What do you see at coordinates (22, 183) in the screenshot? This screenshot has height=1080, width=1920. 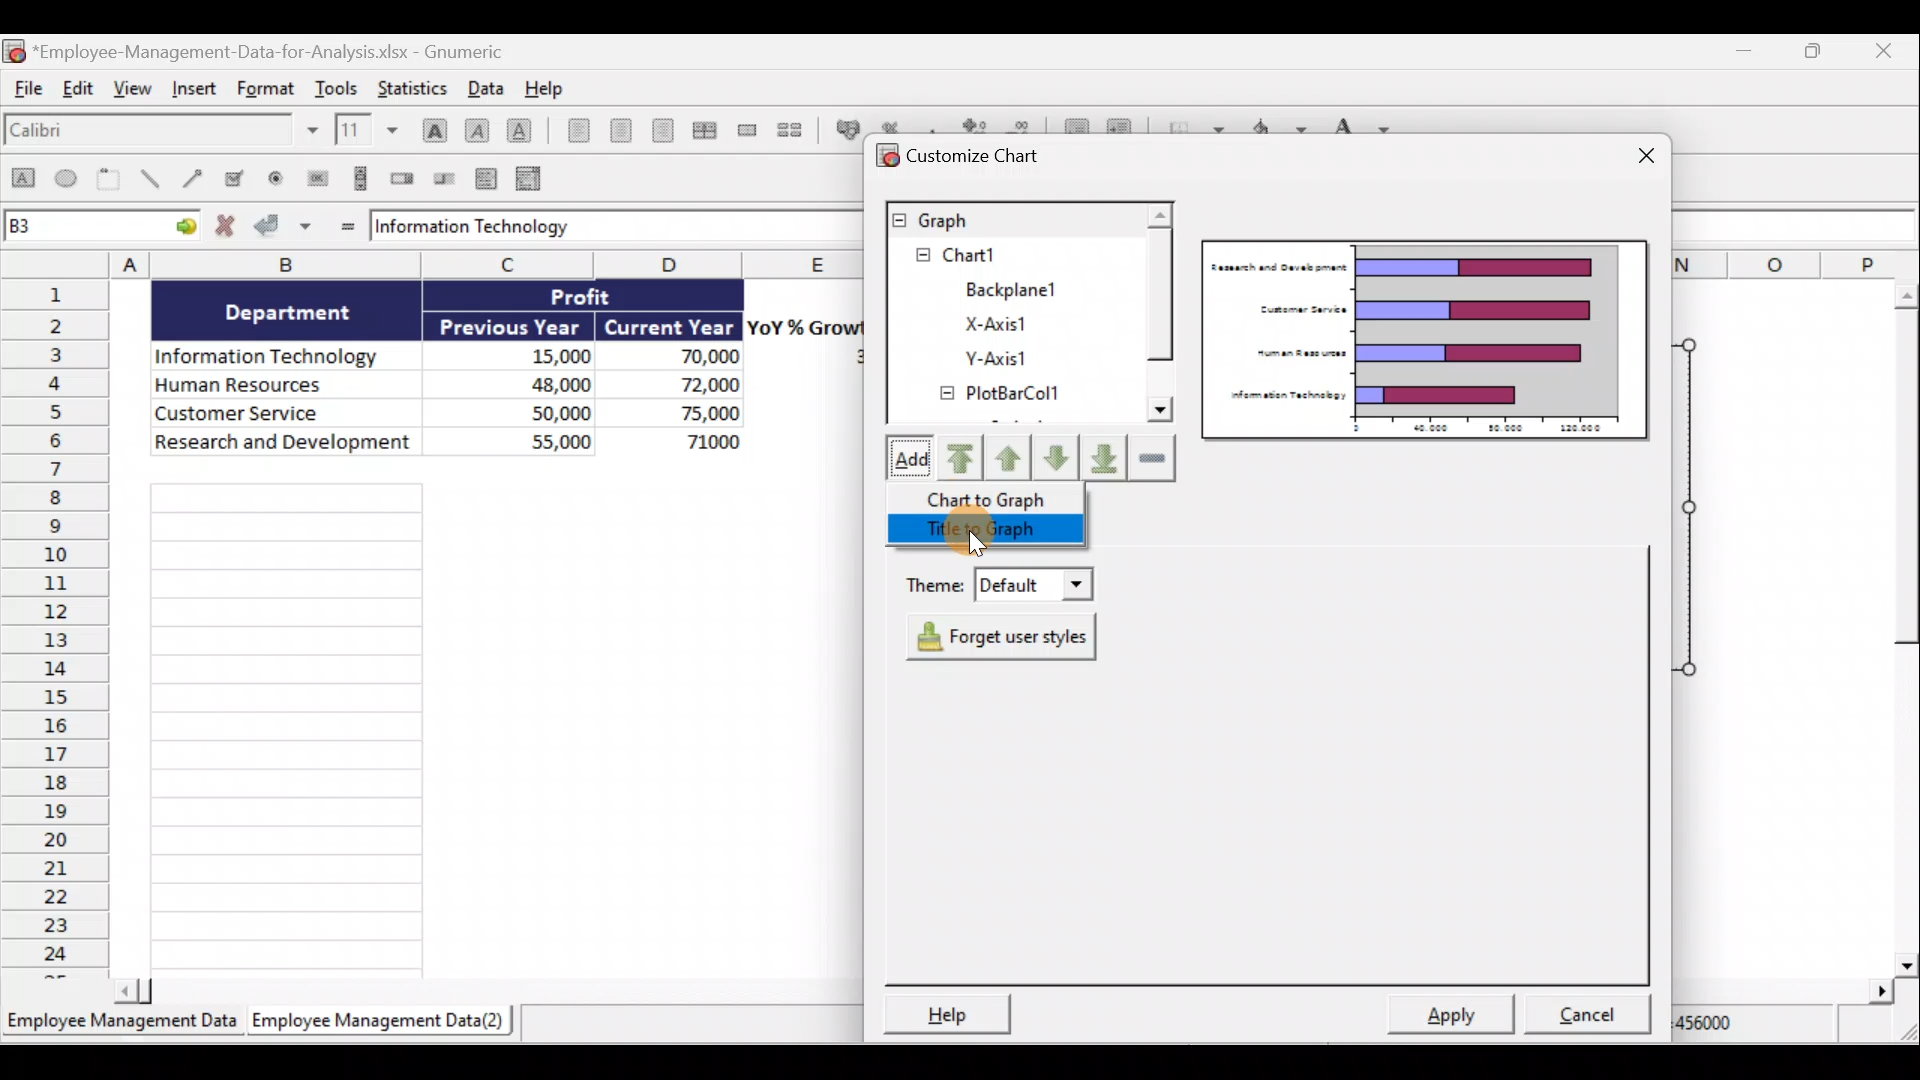 I see `Create a rectangle object` at bounding box center [22, 183].